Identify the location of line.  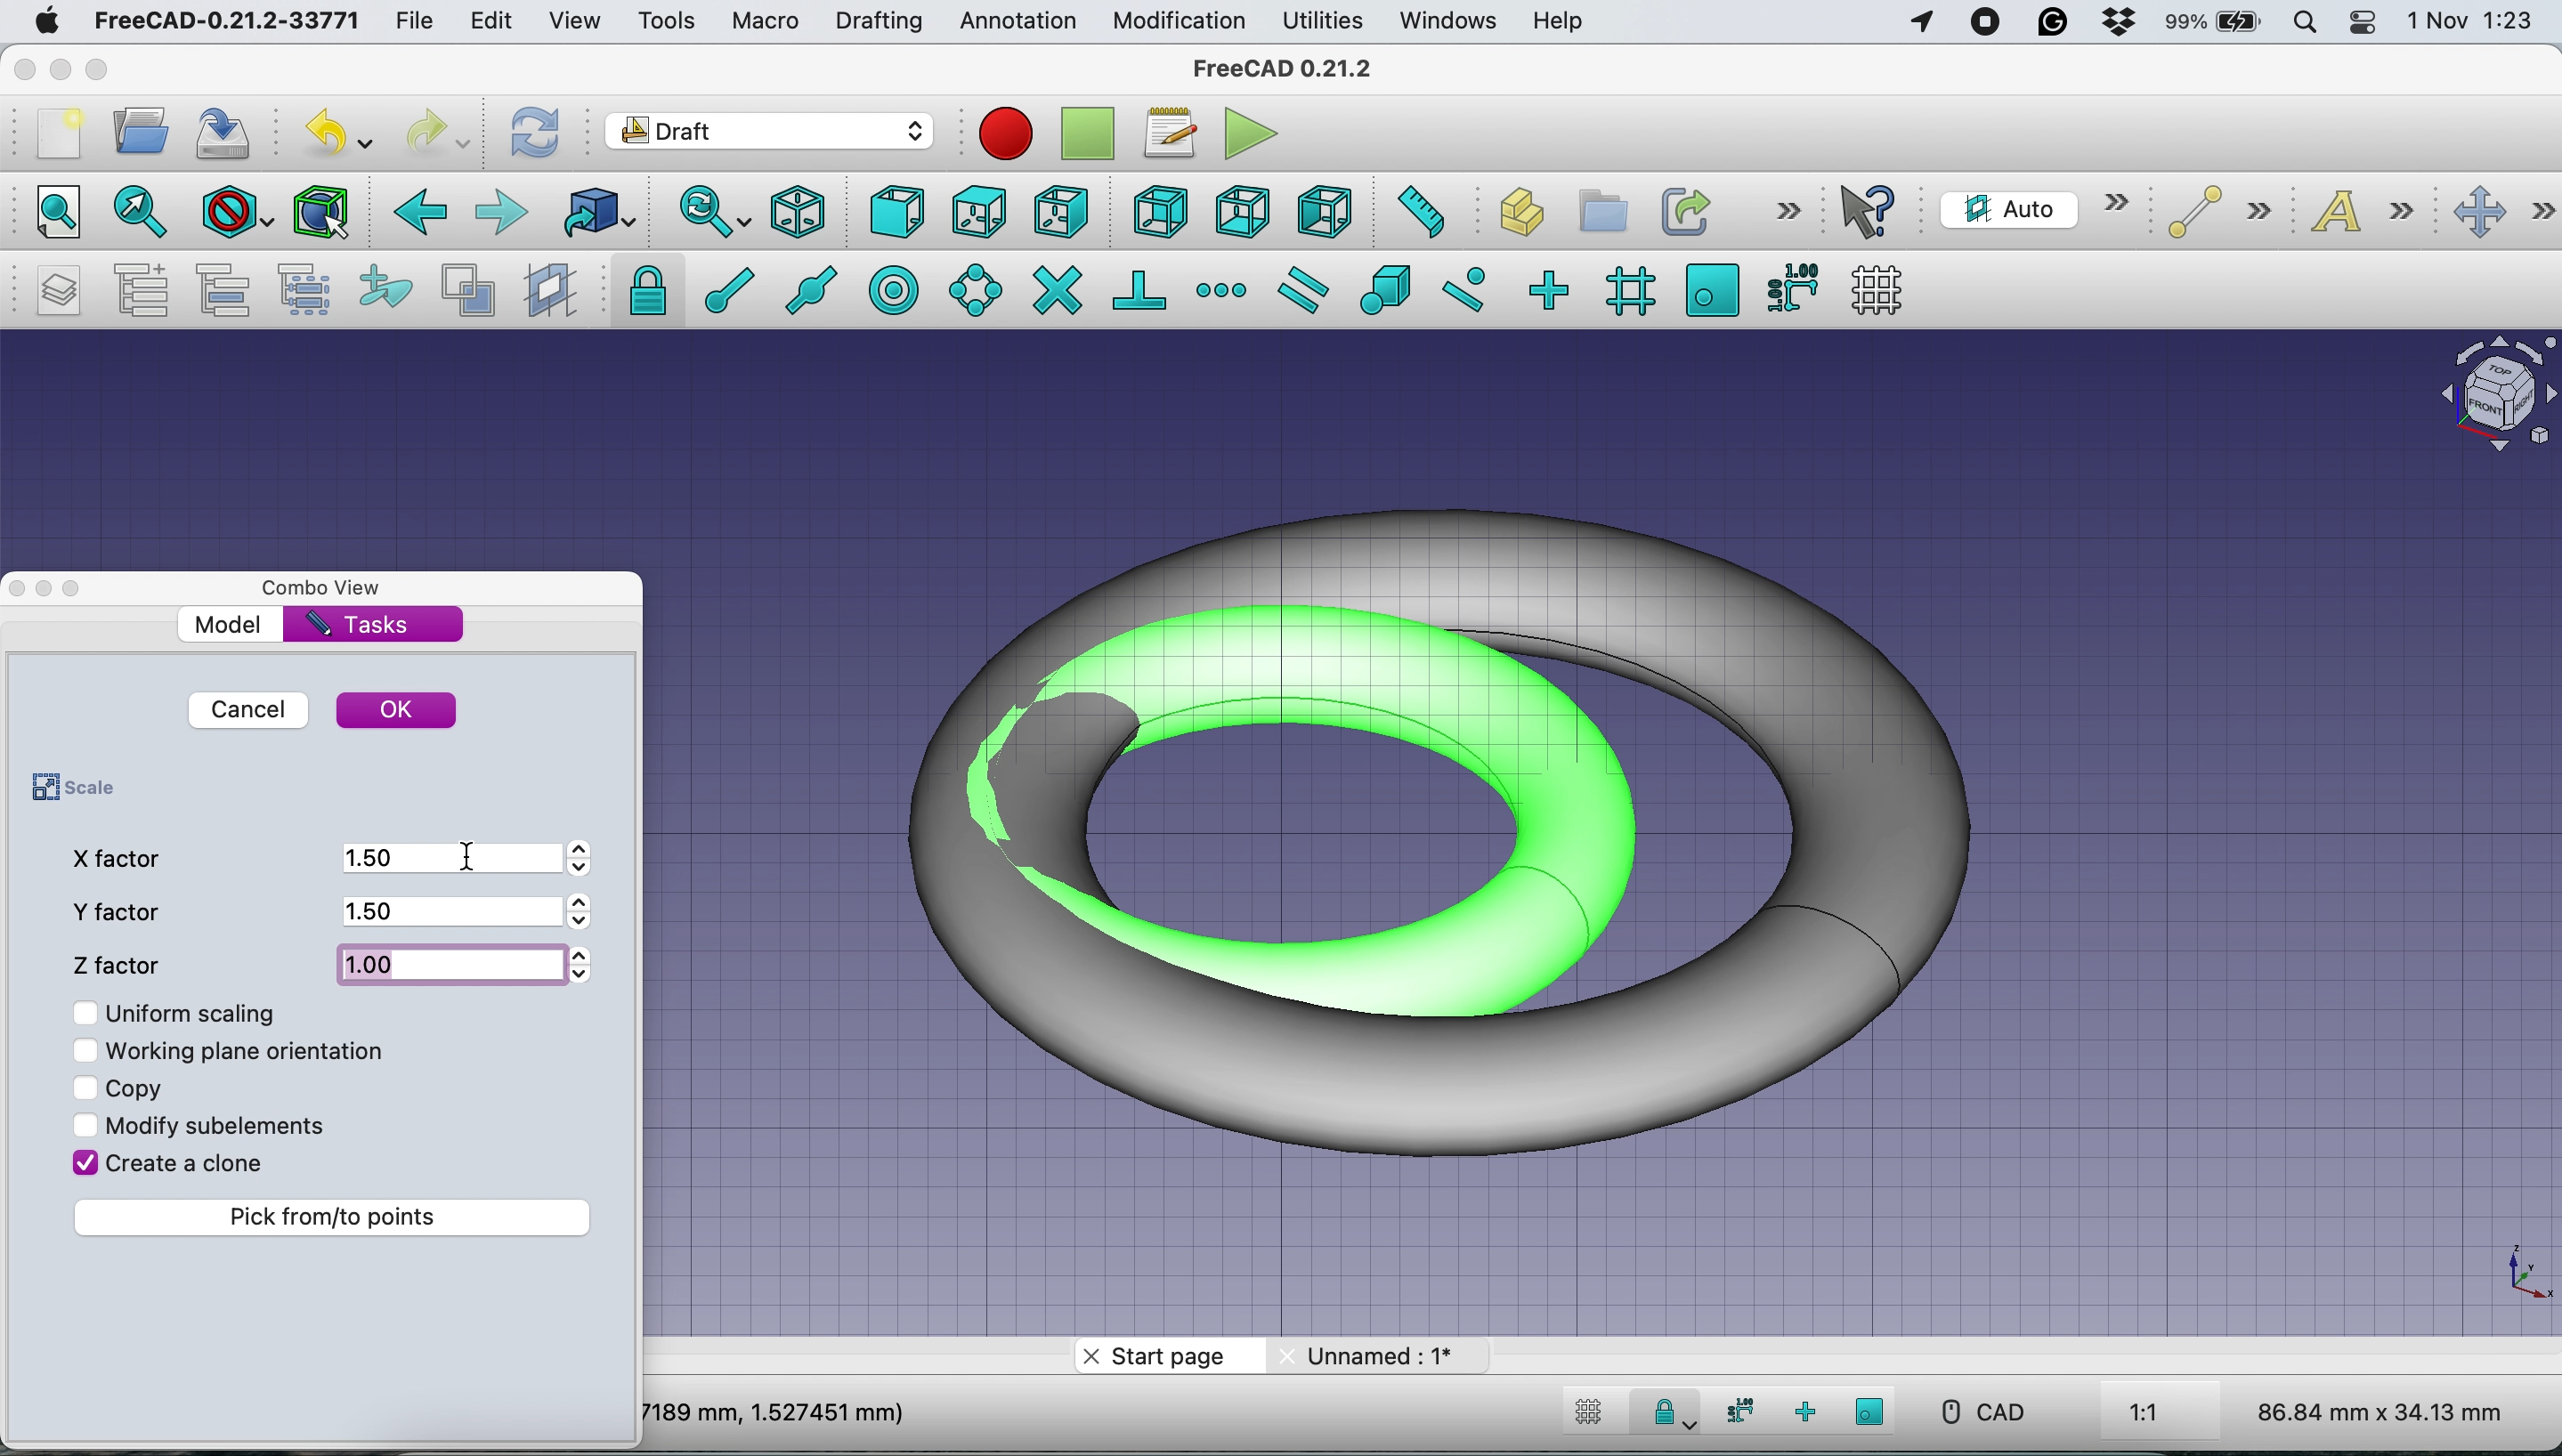
(2212, 213).